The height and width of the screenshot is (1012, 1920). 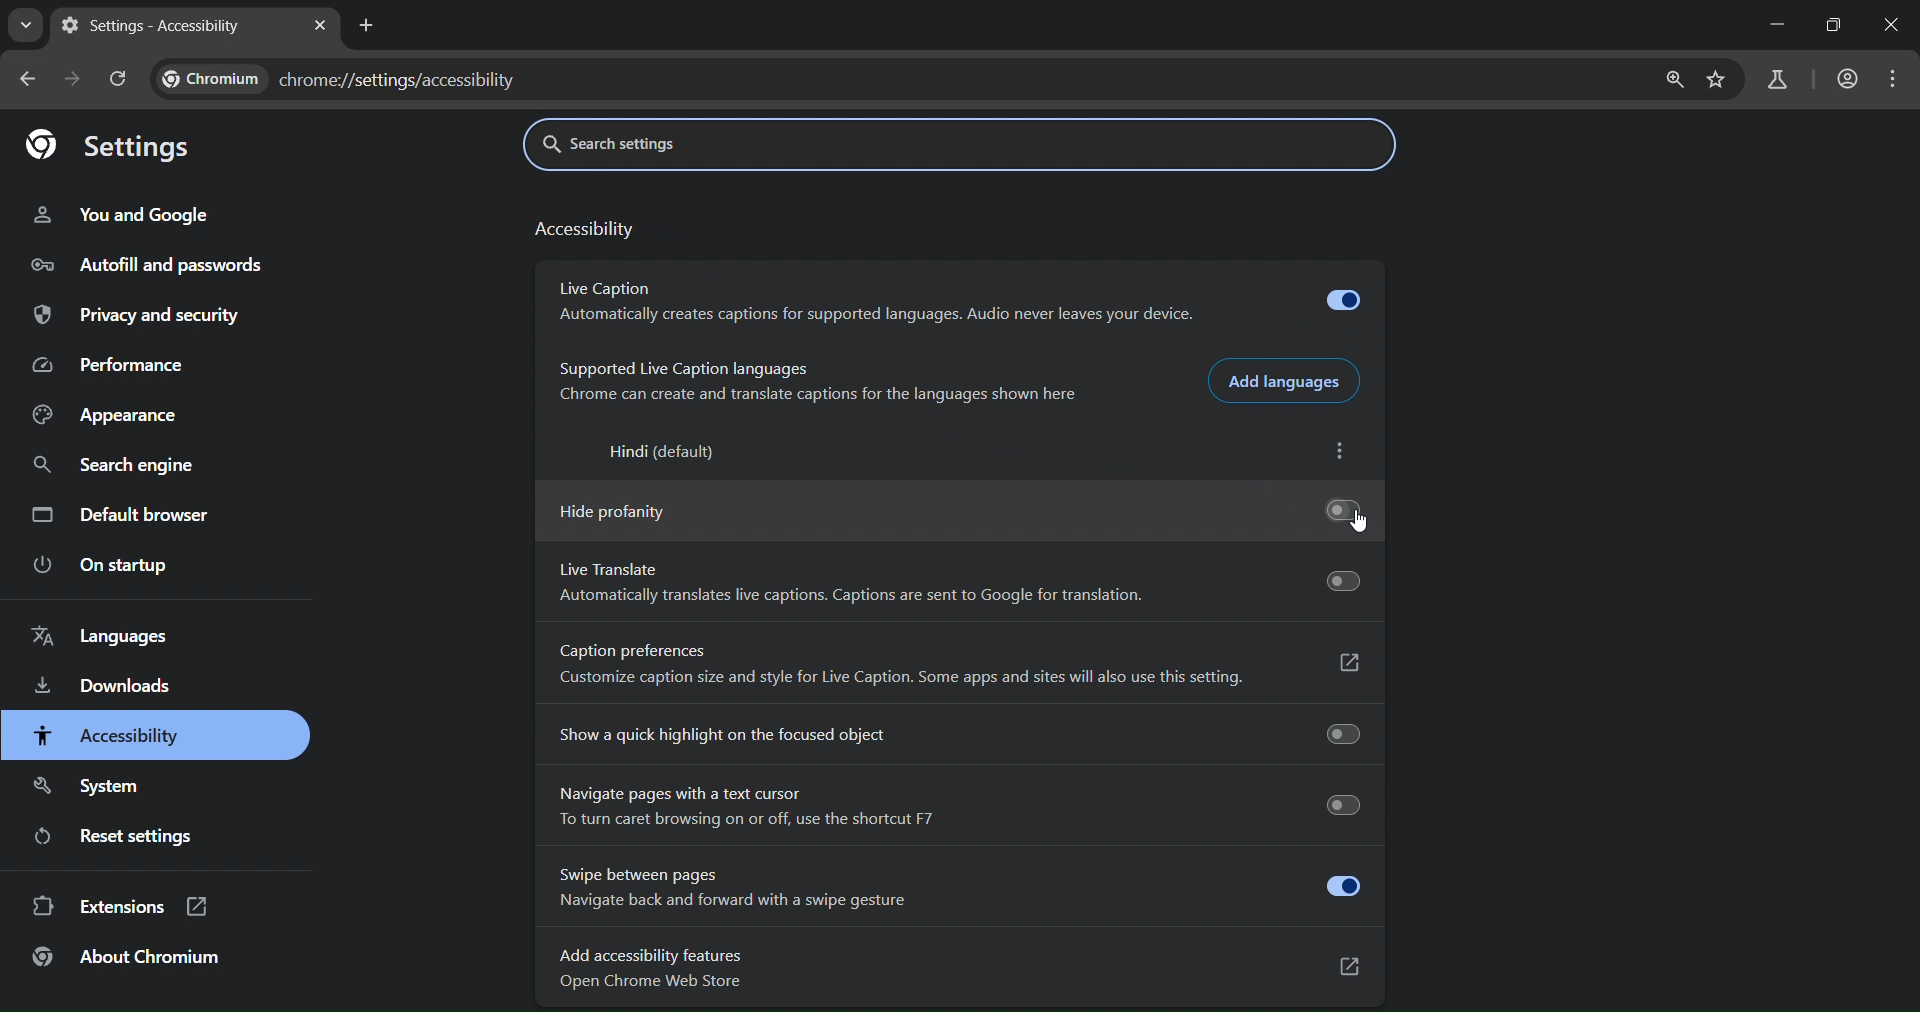 What do you see at coordinates (125, 954) in the screenshot?
I see `about chromium` at bounding box center [125, 954].